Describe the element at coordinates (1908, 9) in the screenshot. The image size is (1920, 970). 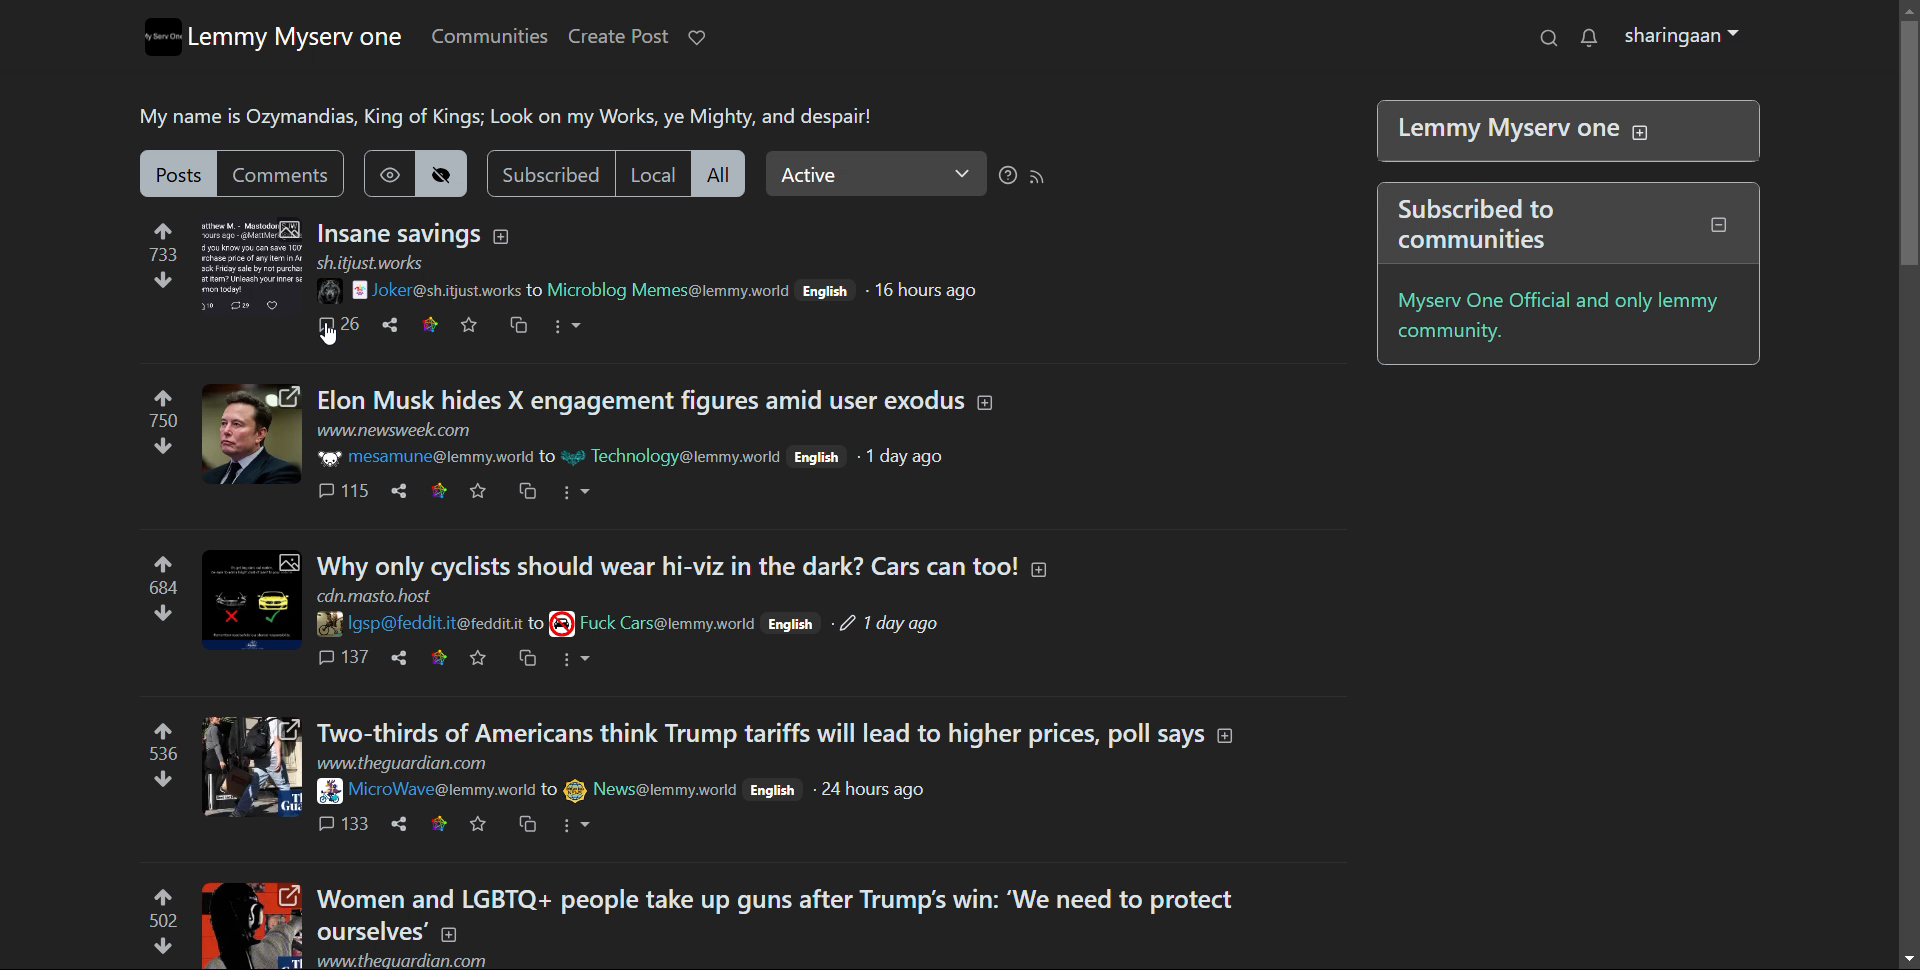
I see `scroll up` at that location.